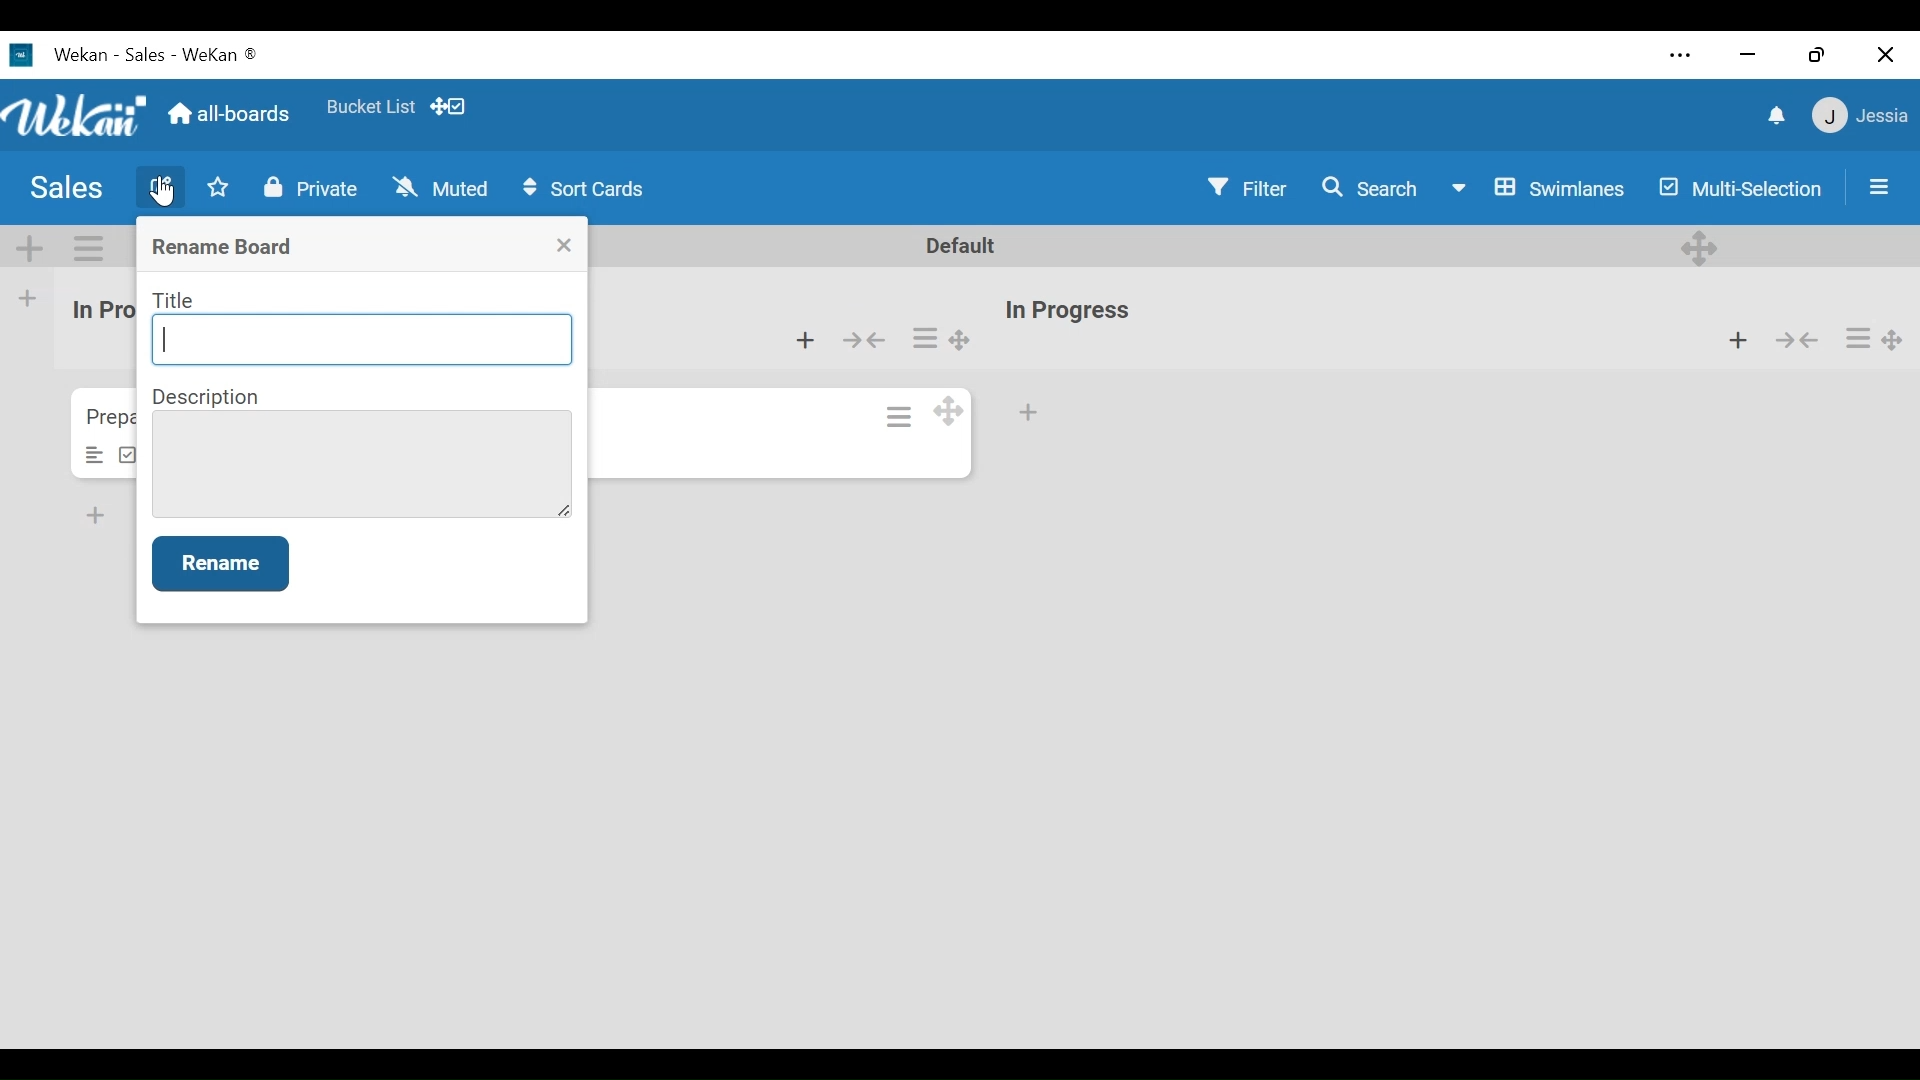 Image resolution: width=1920 pixels, height=1080 pixels. What do you see at coordinates (925, 336) in the screenshot?
I see `List actions` at bounding box center [925, 336].